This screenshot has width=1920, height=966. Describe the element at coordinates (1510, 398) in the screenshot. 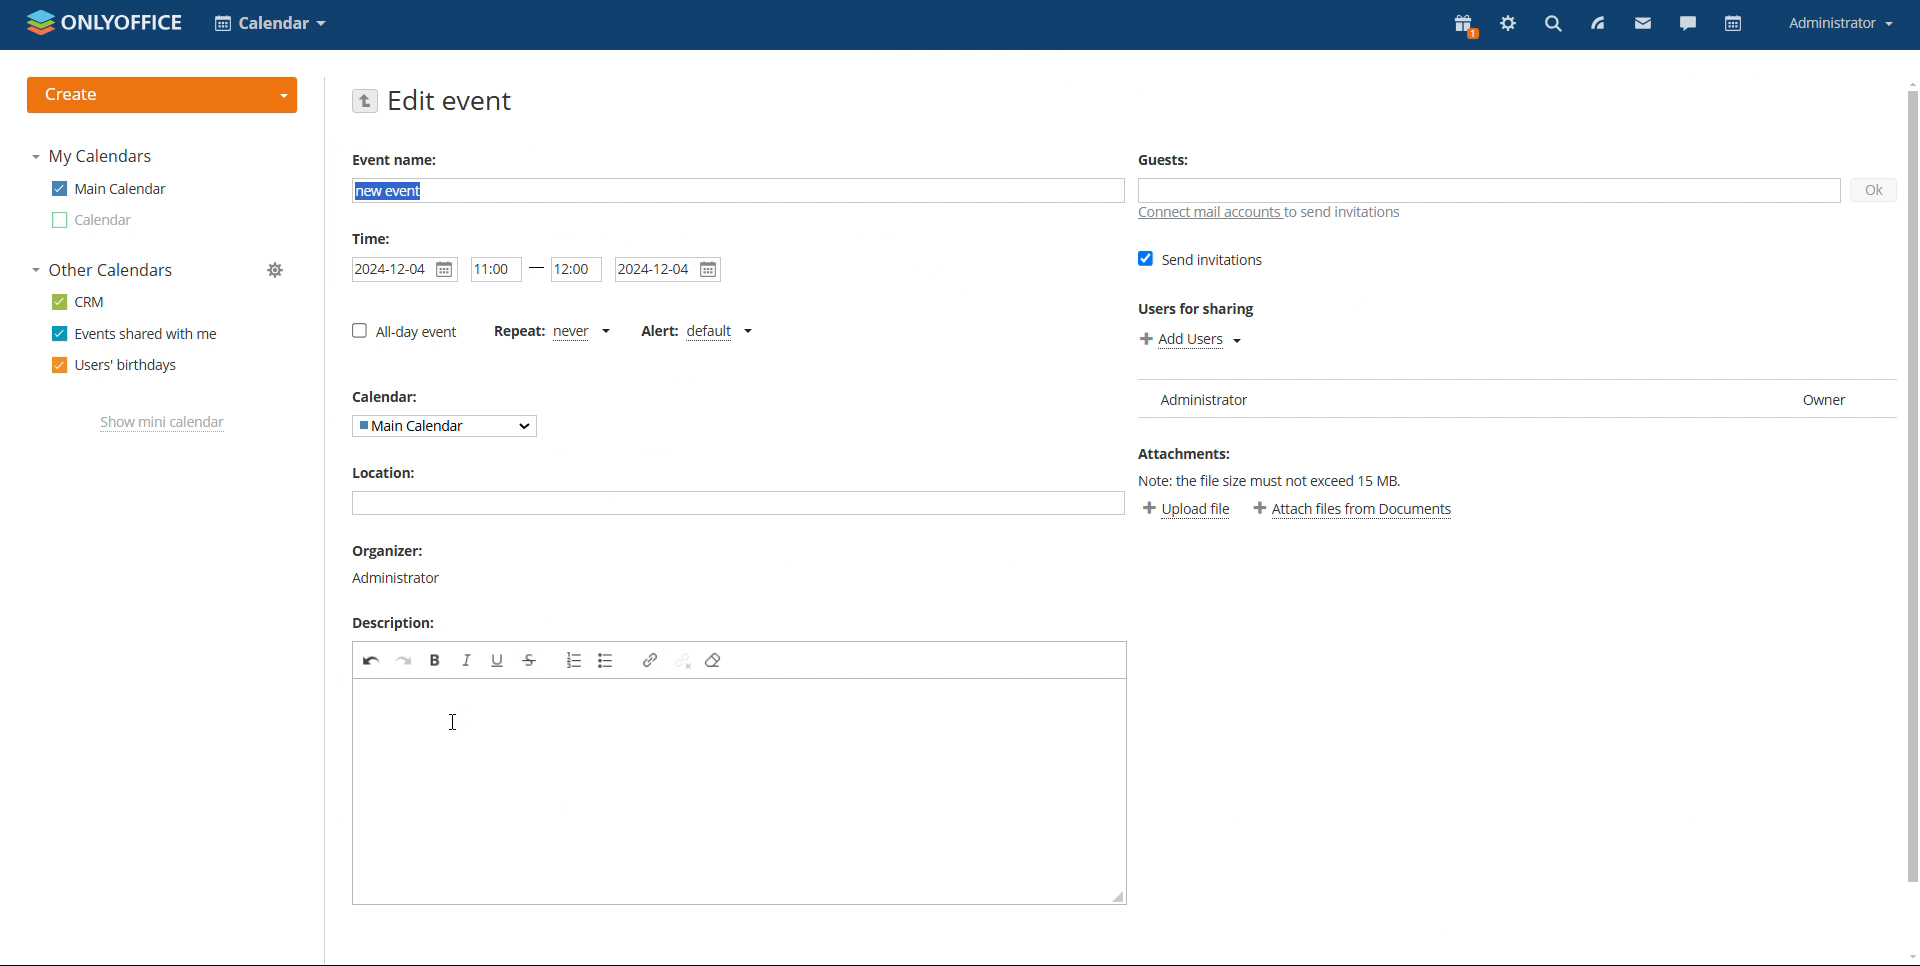

I see `user list` at that location.